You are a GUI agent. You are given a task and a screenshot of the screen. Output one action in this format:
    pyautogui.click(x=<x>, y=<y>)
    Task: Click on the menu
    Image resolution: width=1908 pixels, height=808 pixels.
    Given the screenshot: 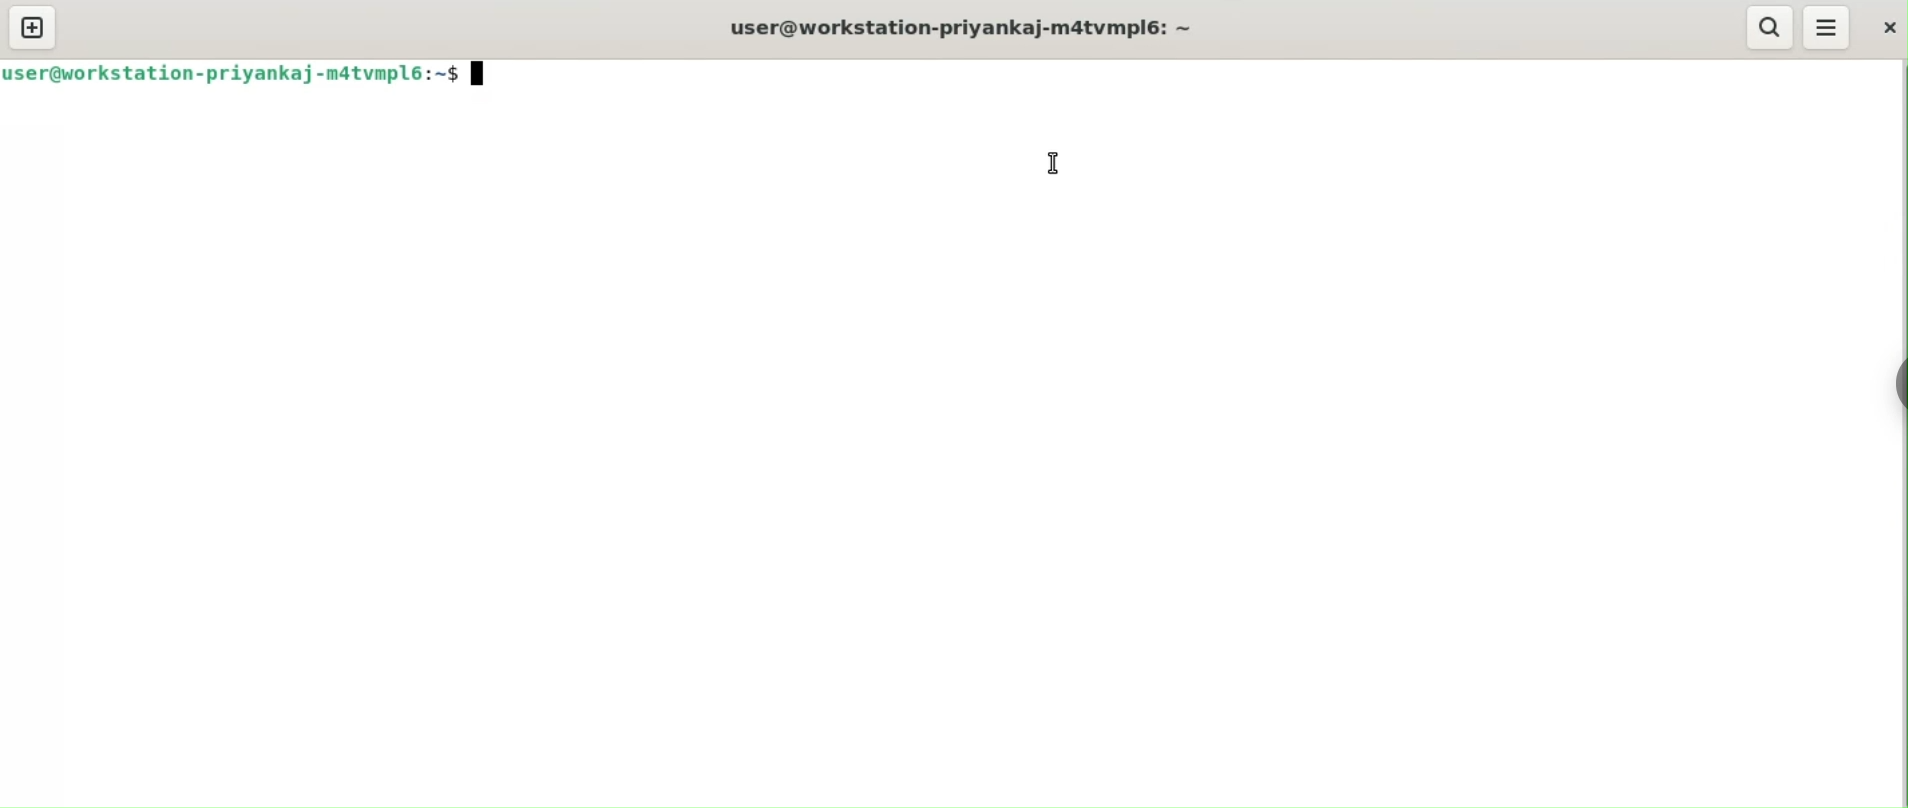 What is the action you would take?
    pyautogui.click(x=1825, y=25)
    